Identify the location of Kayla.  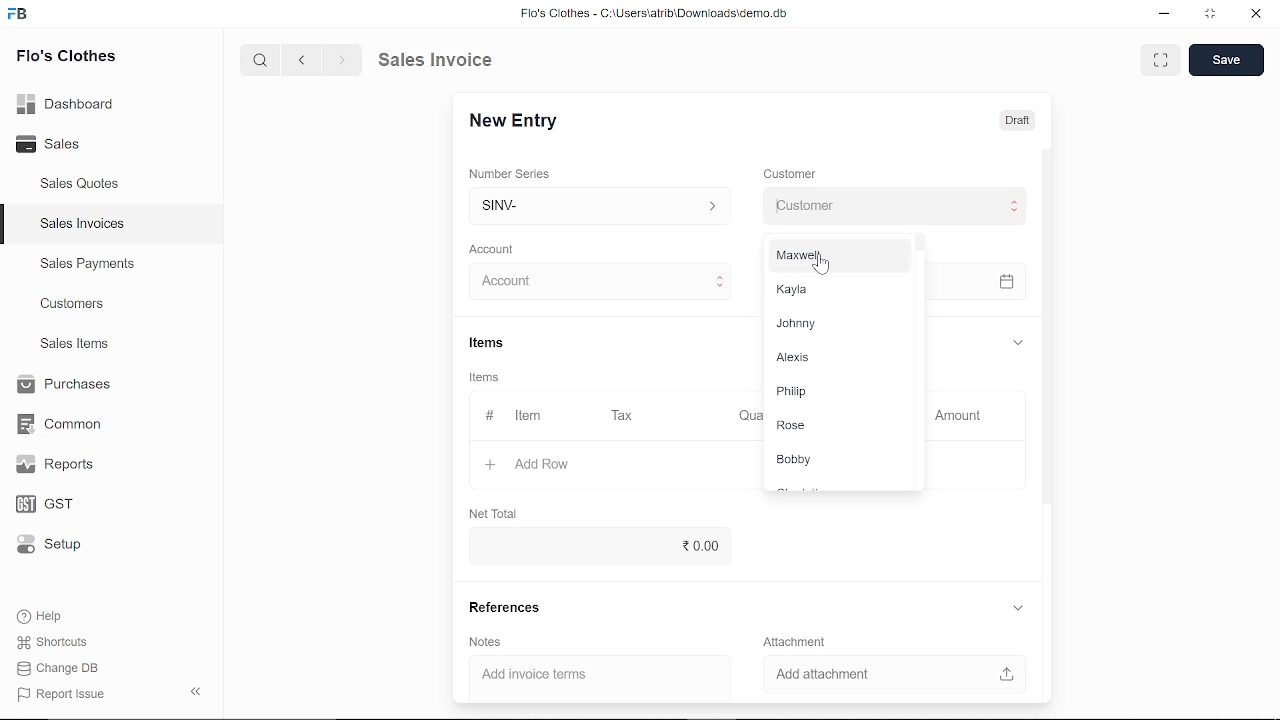
(839, 292).